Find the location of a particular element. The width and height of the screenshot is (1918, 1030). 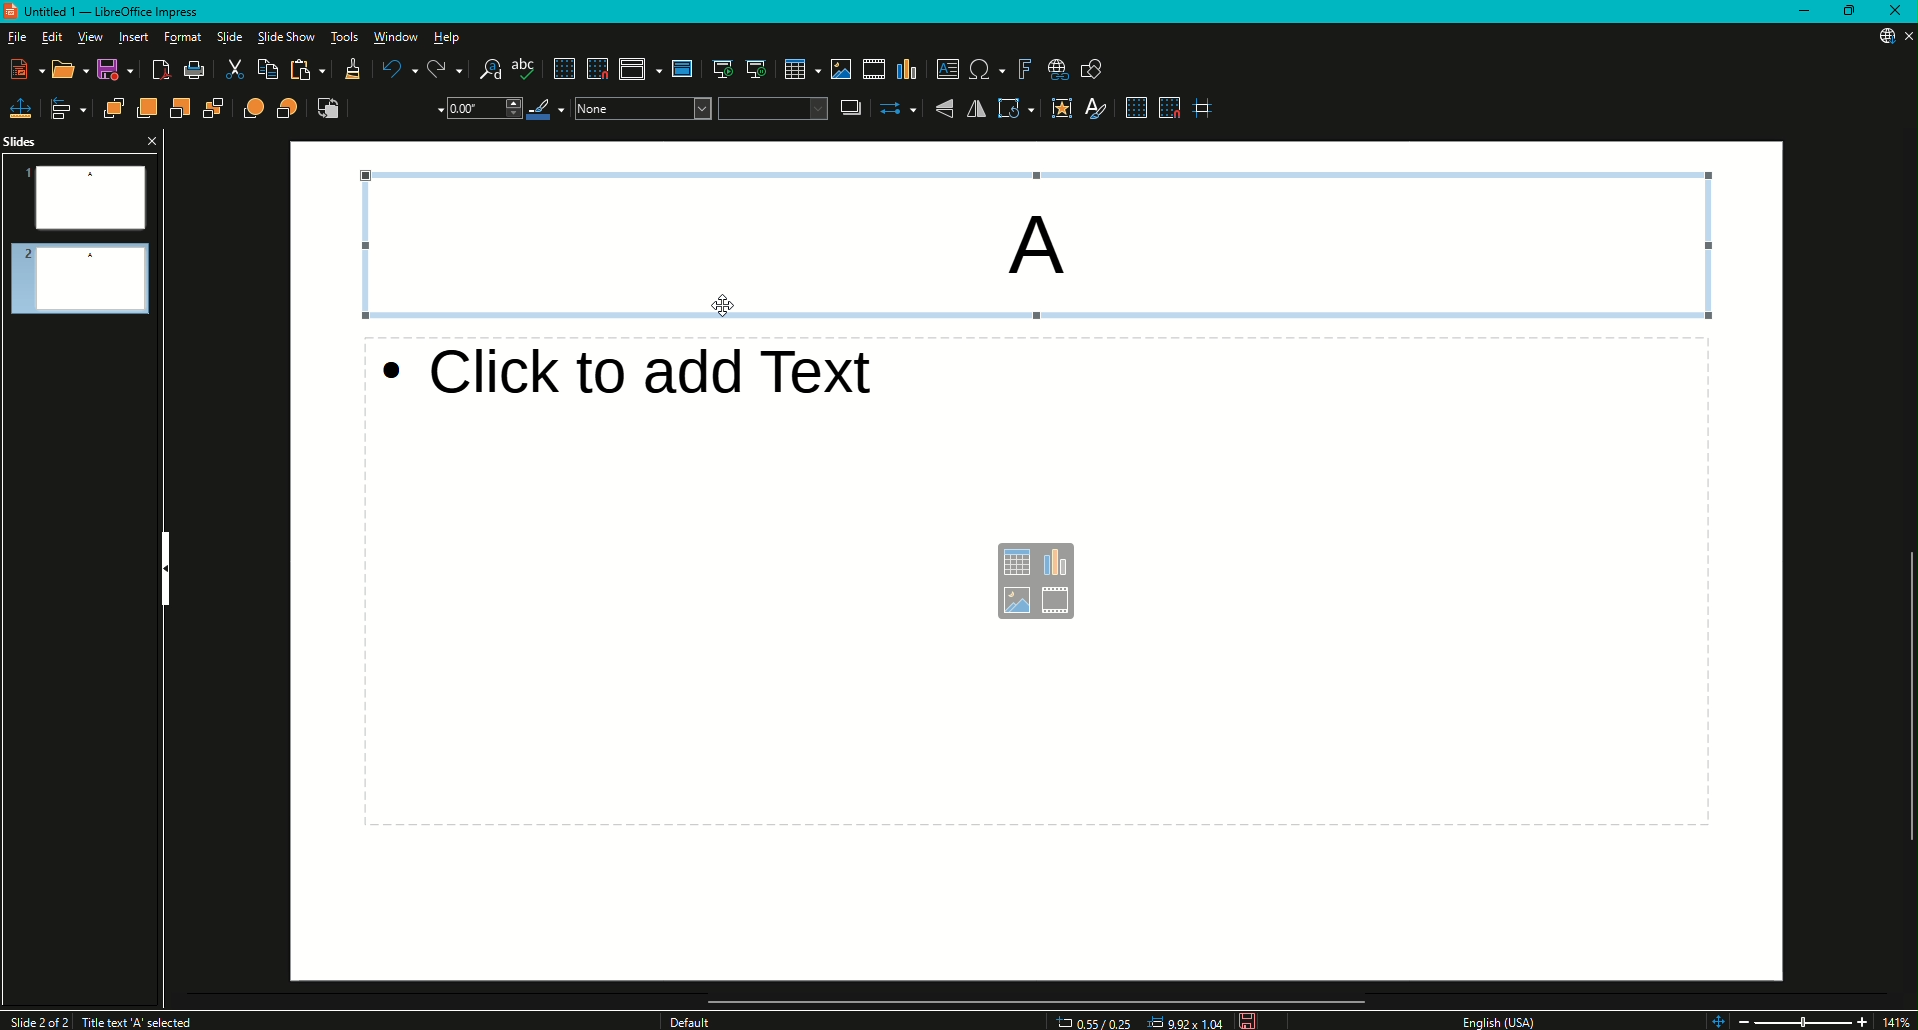

Show Styles Sidebar is located at coordinates (1102, 109).